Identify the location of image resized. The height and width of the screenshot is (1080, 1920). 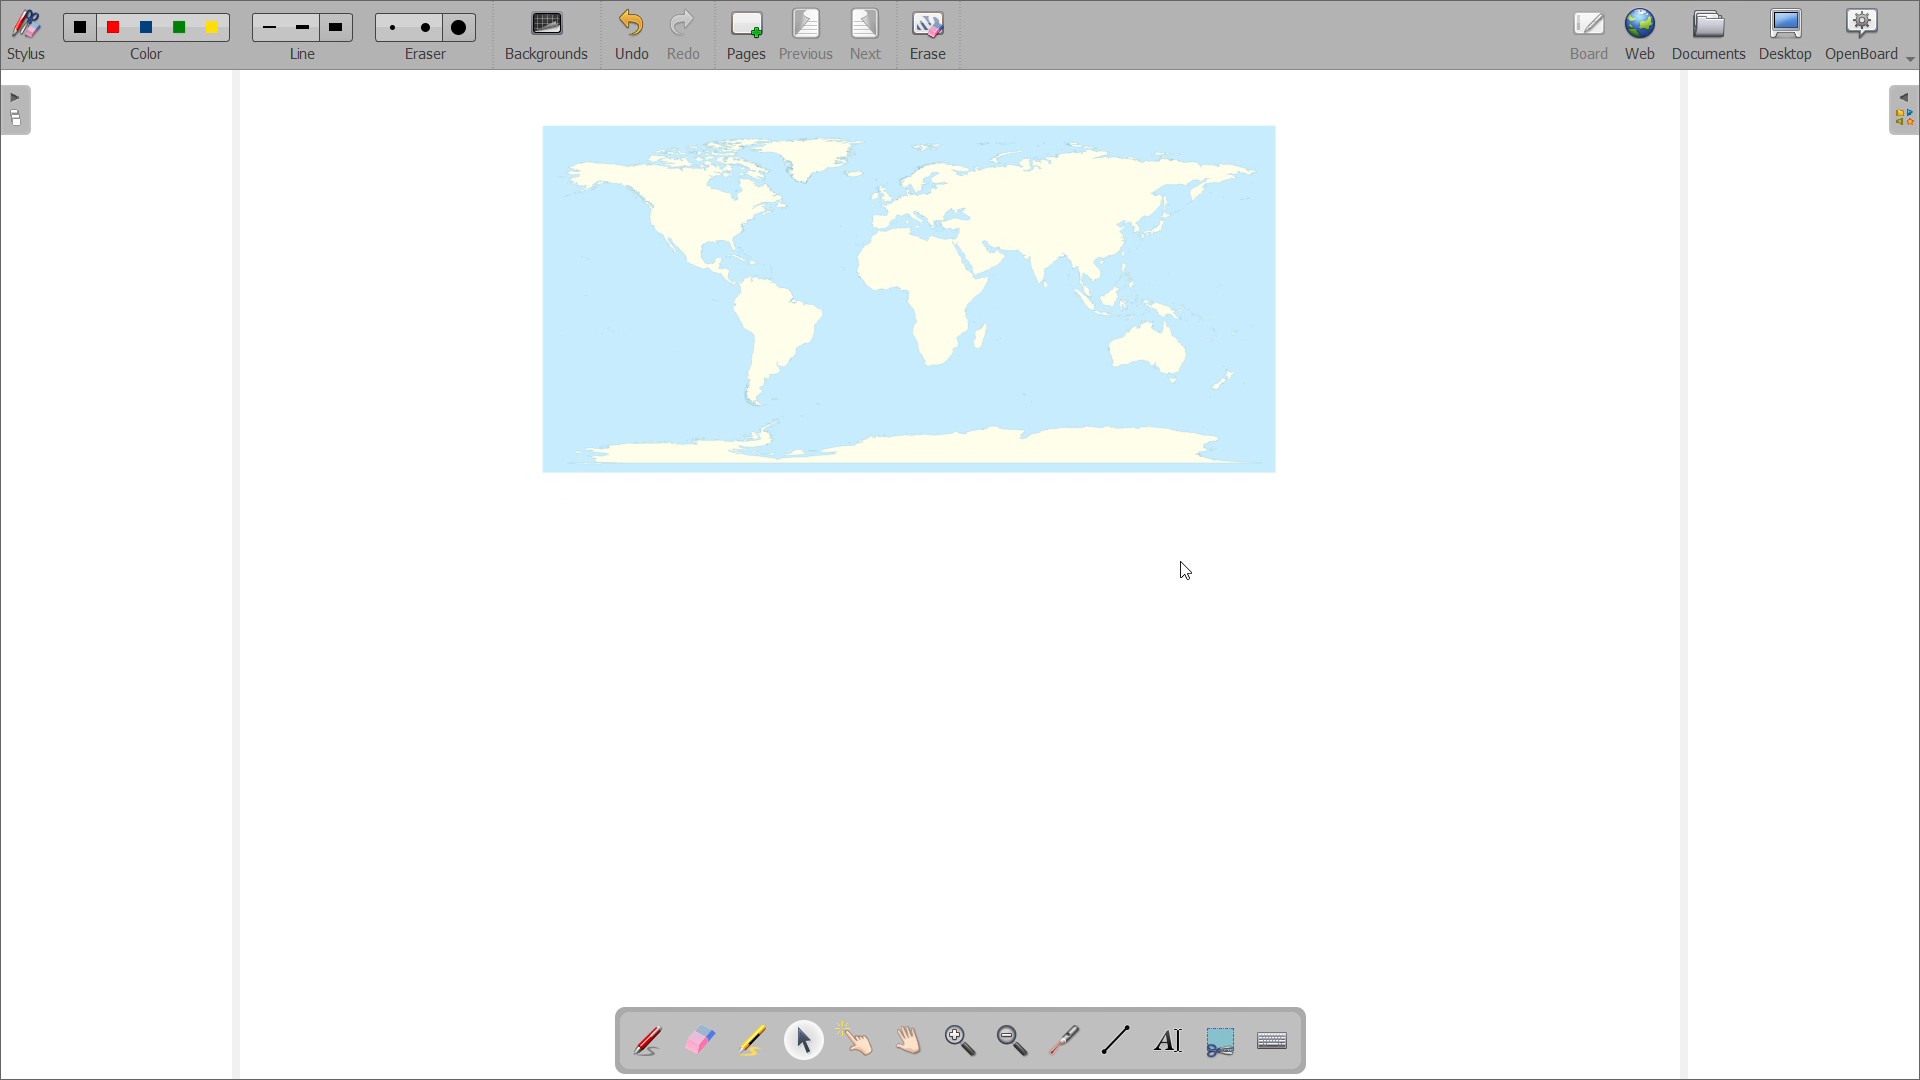
(906, 299).